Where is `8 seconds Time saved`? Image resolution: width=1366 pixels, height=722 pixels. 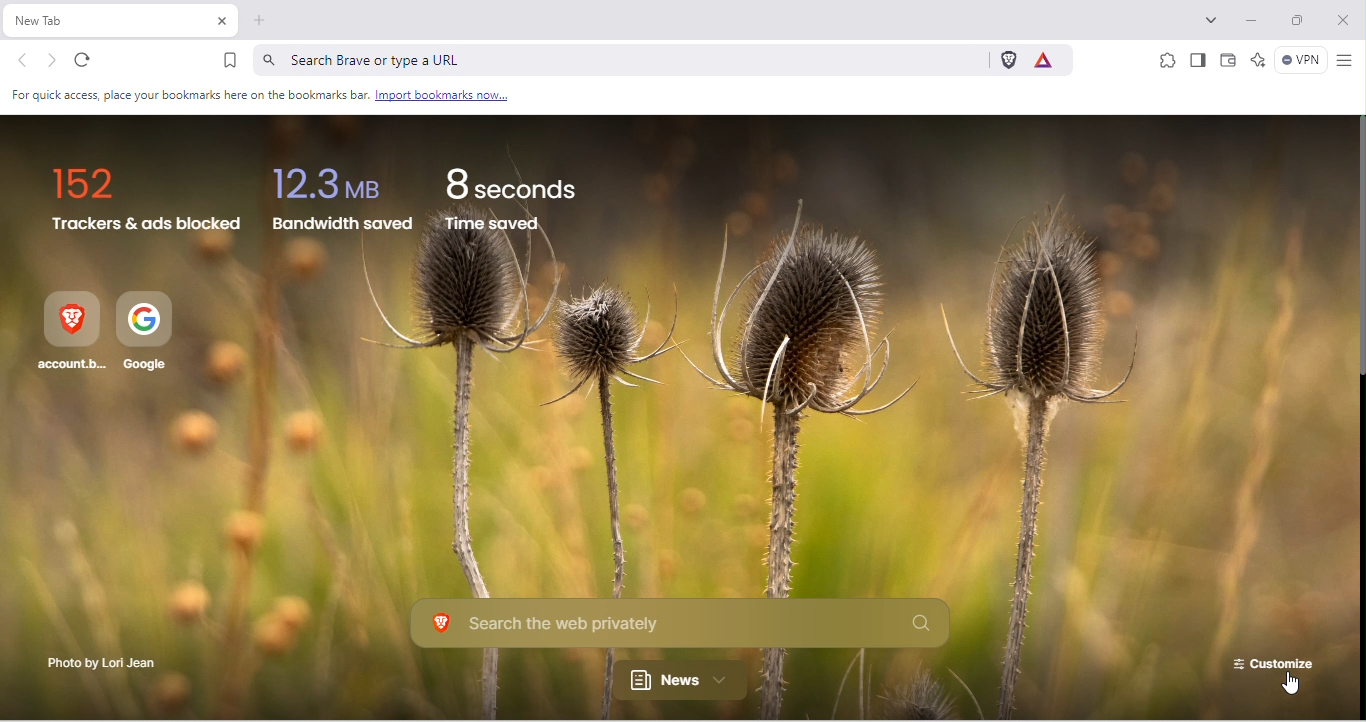
8 seconds Time saved is located at coordinates (521, 199).